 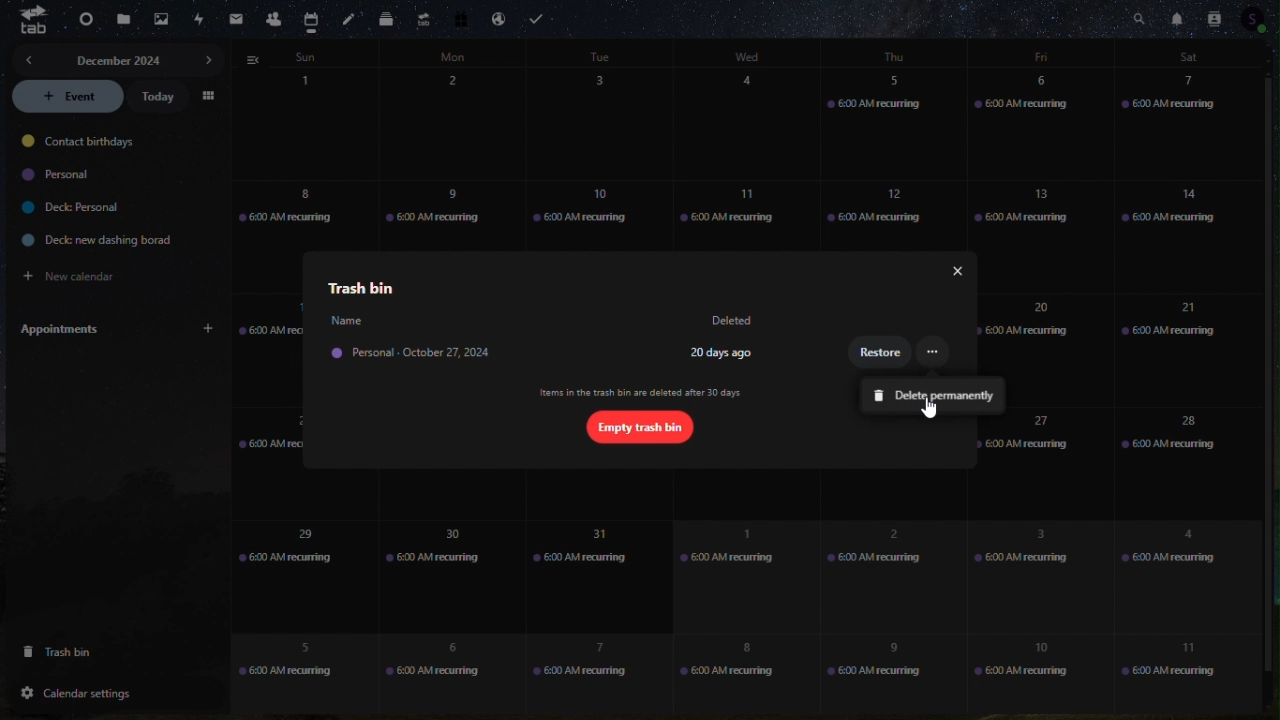 What do you see at coordinates (882, 355) in the screenshot?
I see `restore` at bounding box center [882, 355].